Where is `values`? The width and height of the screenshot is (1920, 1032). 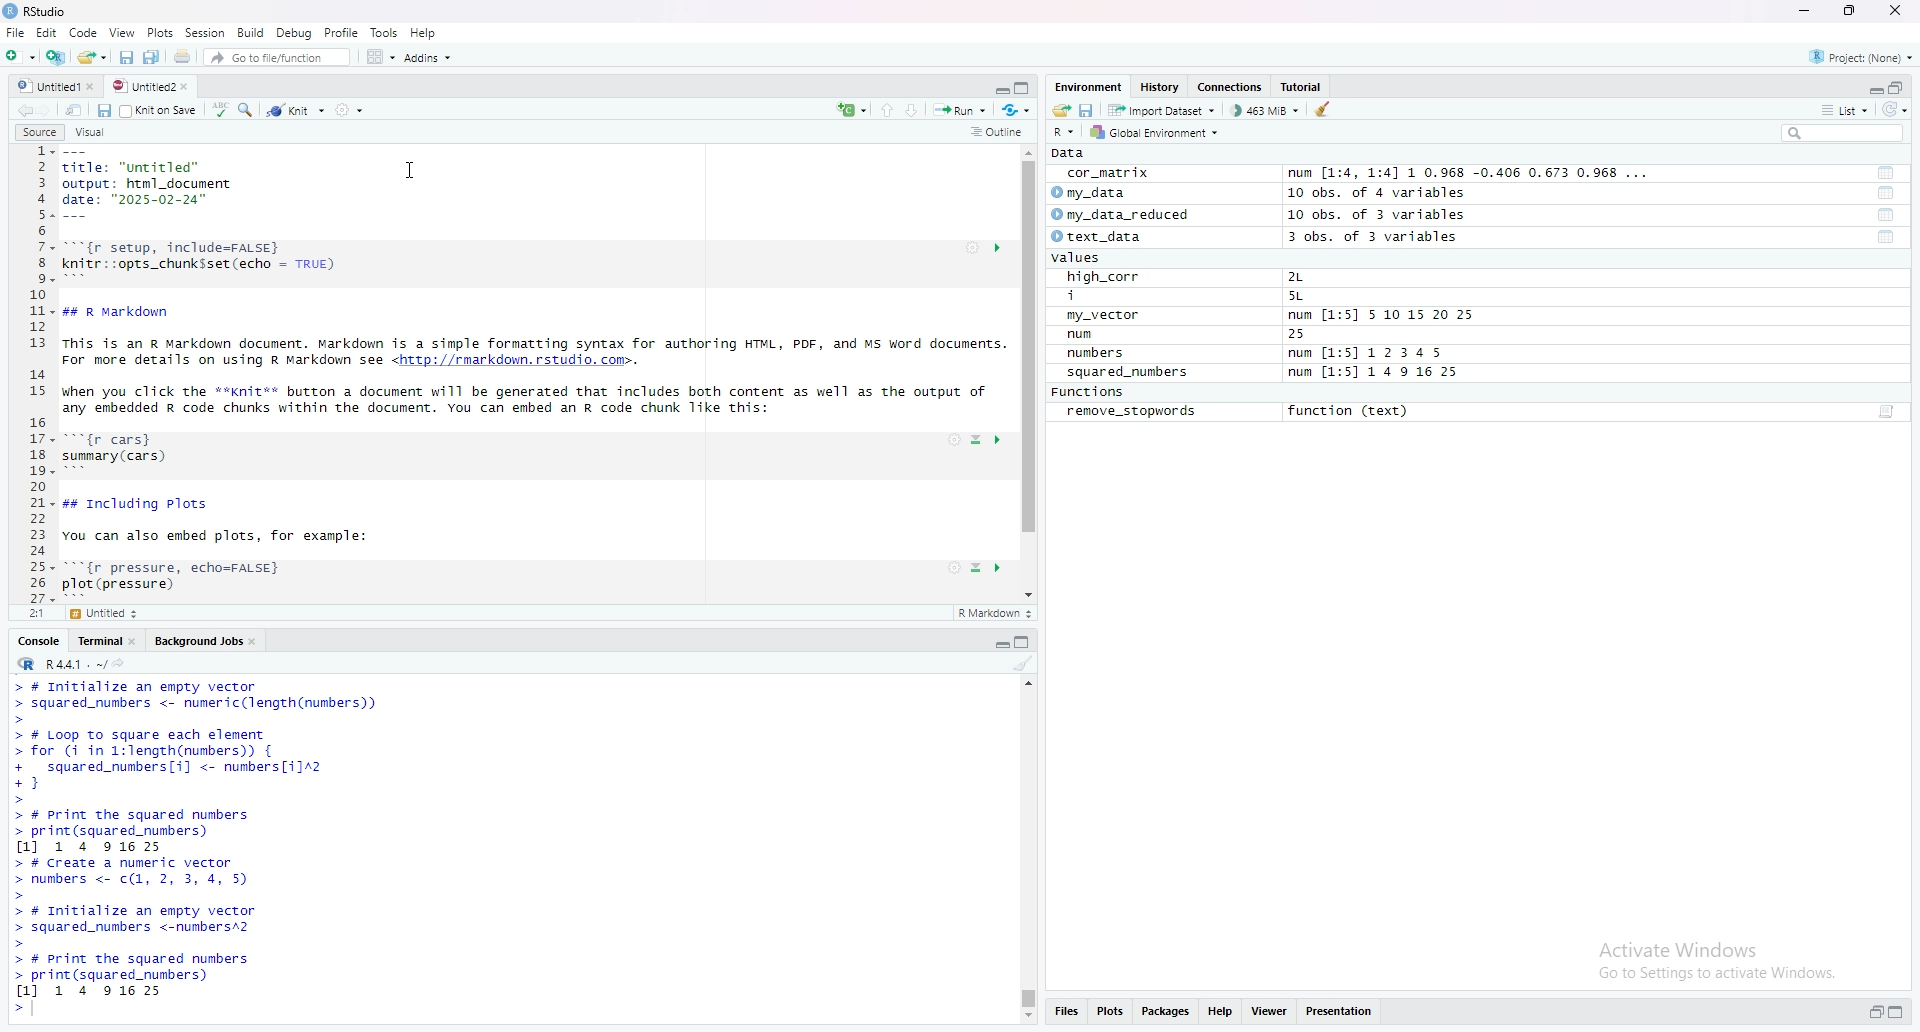
values is located at coordinates (1089, 258).